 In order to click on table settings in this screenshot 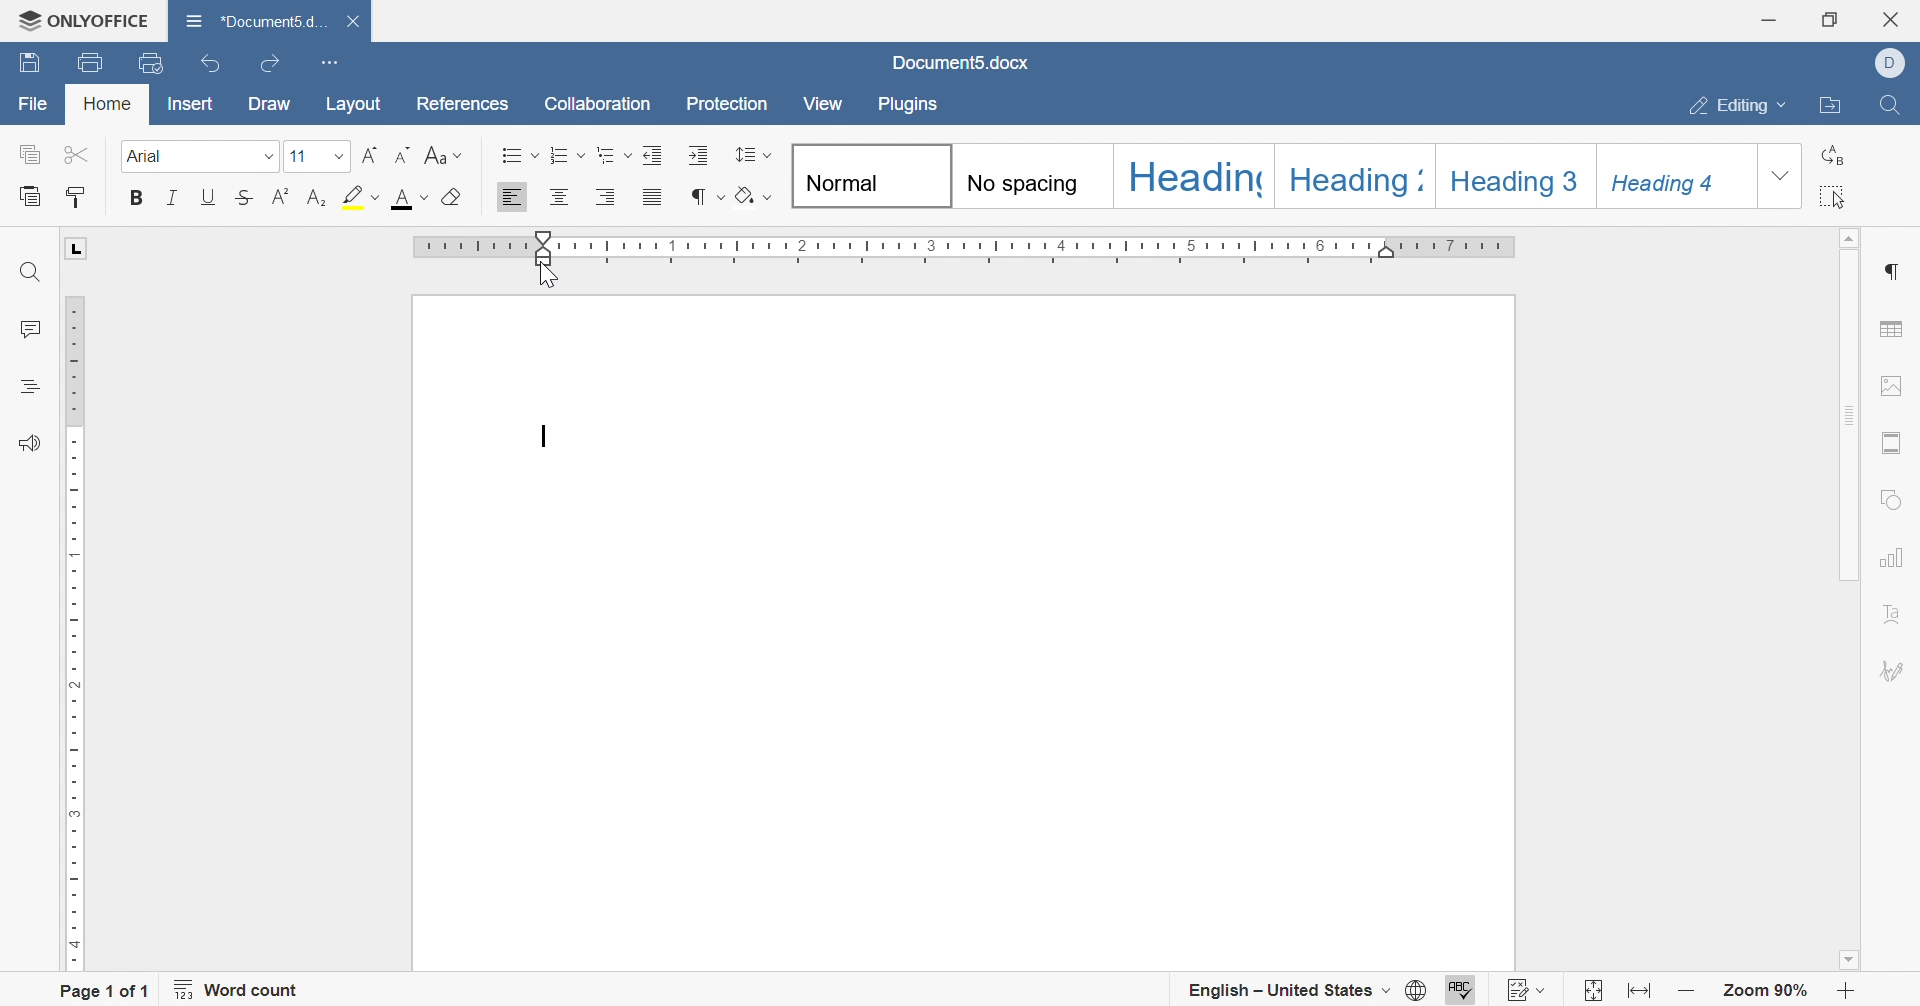, I will do `click(1895, 330)`.